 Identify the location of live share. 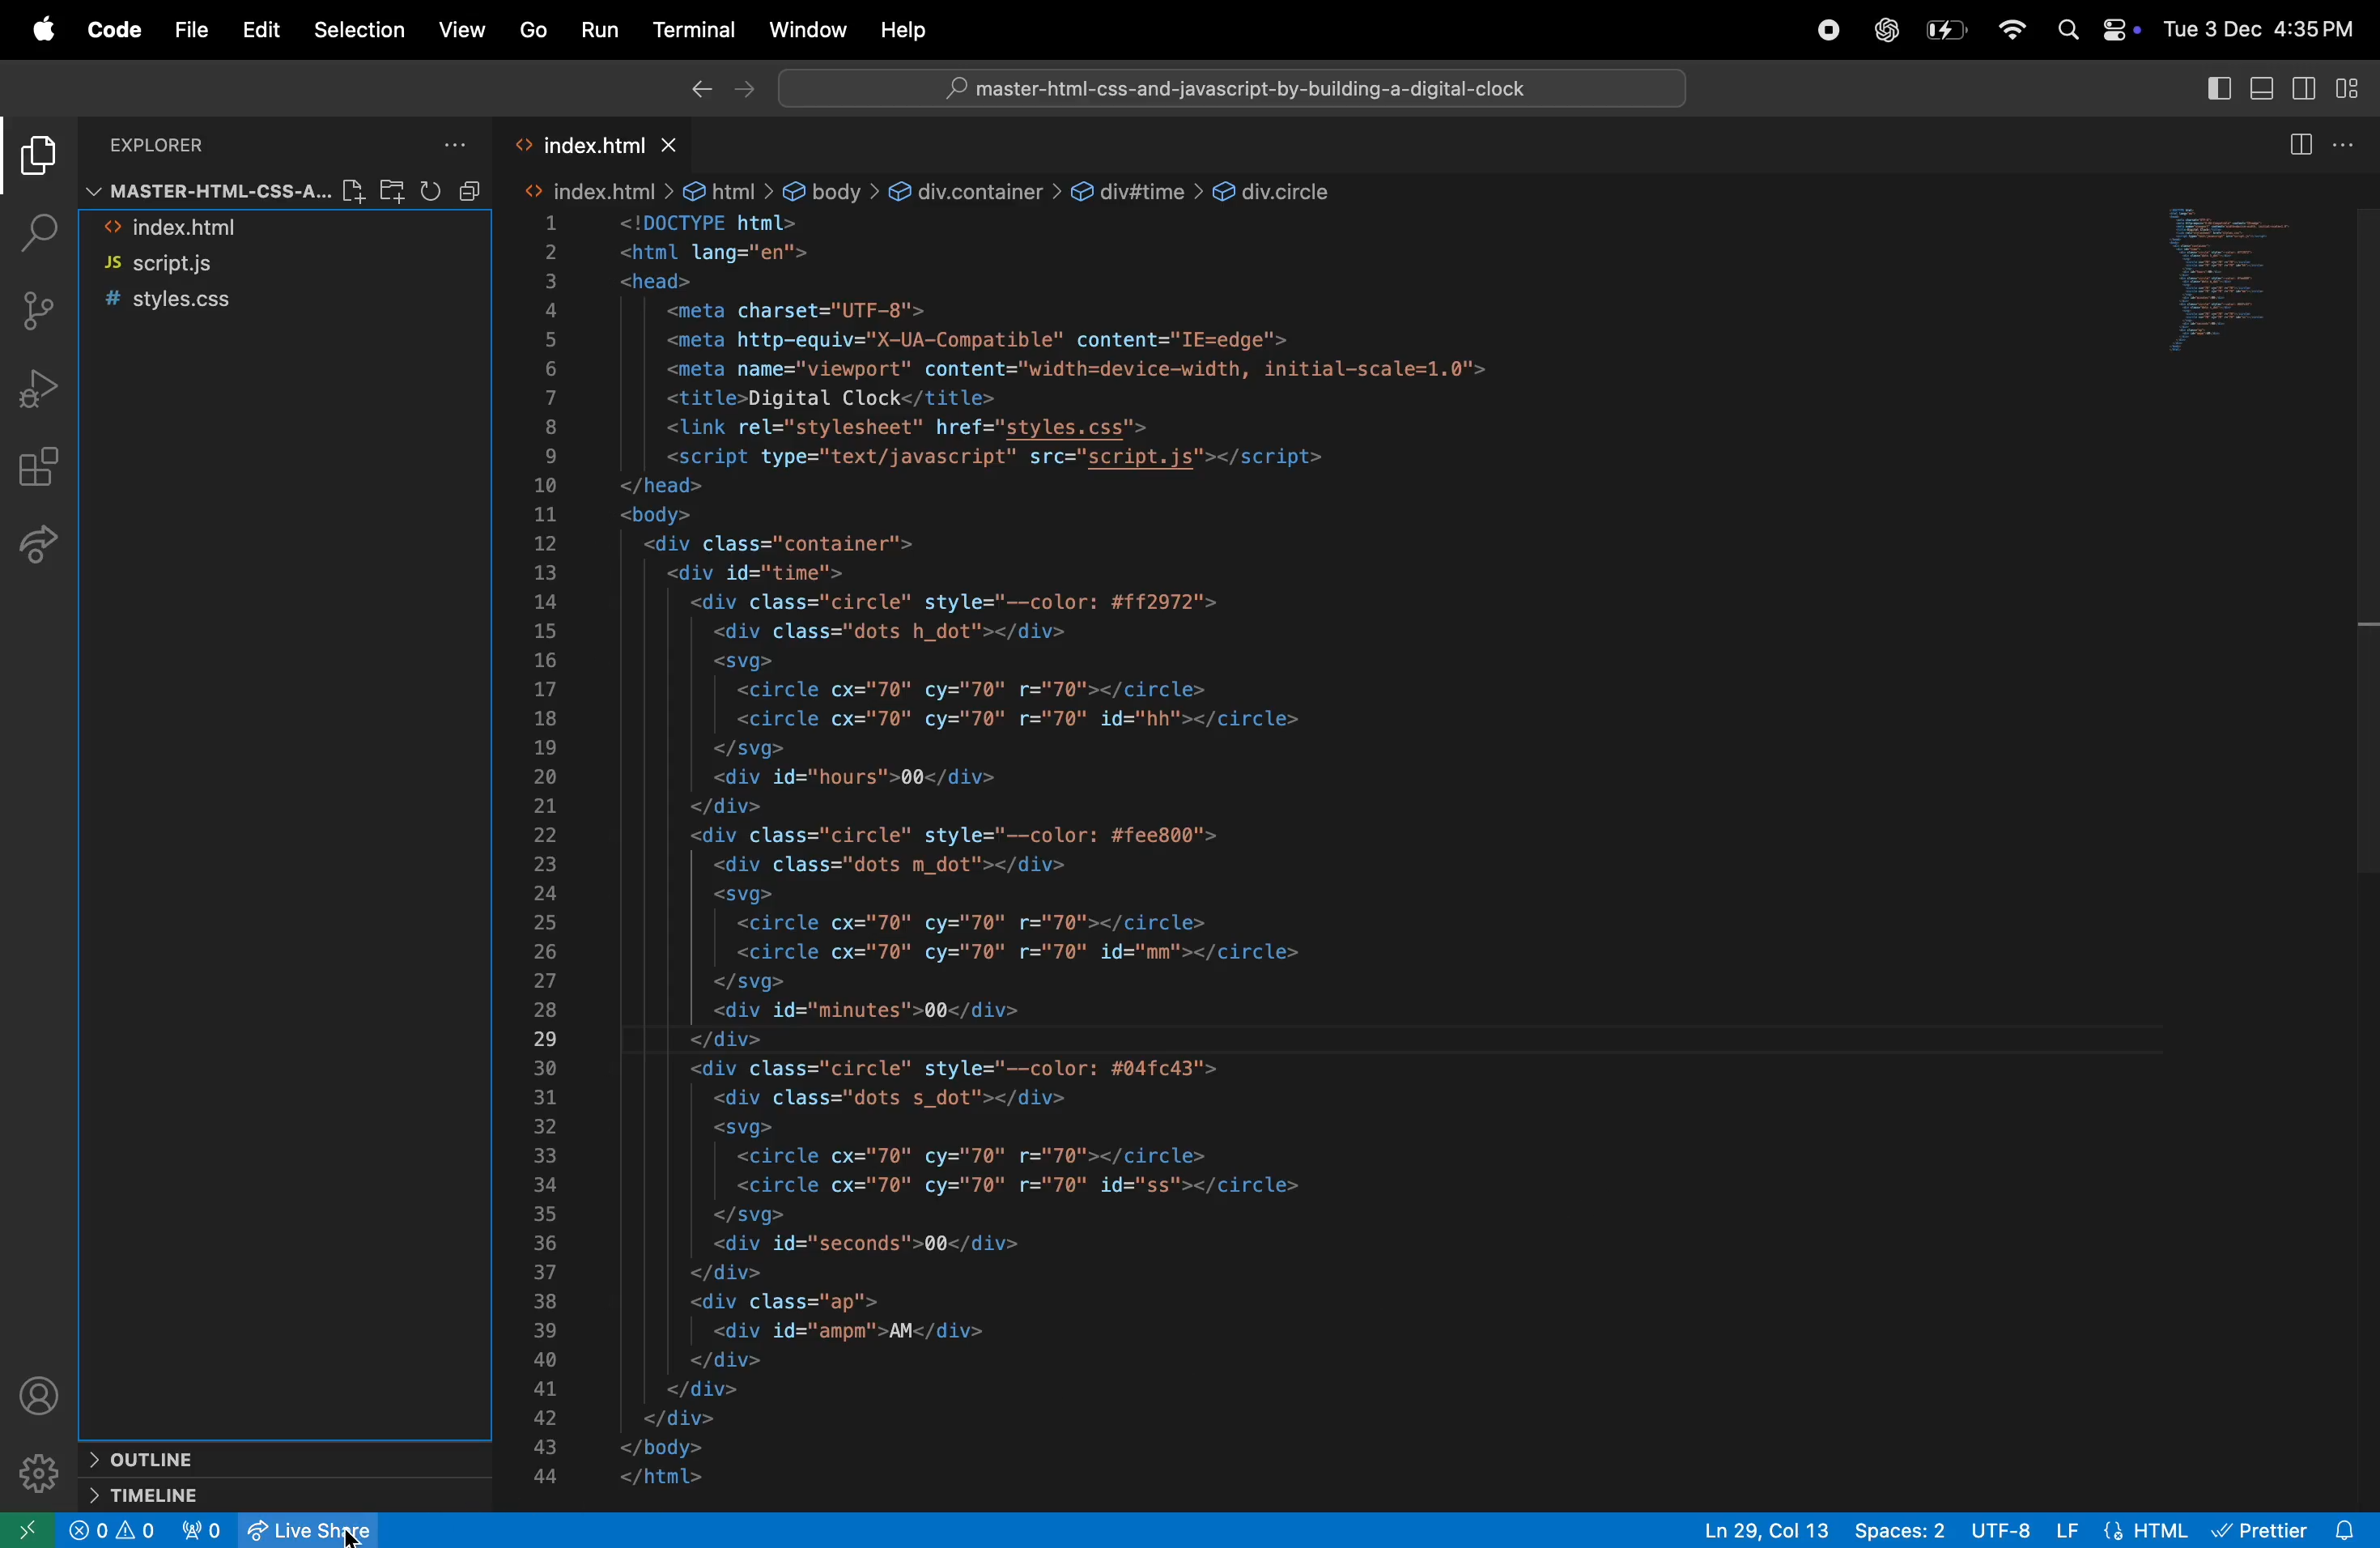
(47, 552).